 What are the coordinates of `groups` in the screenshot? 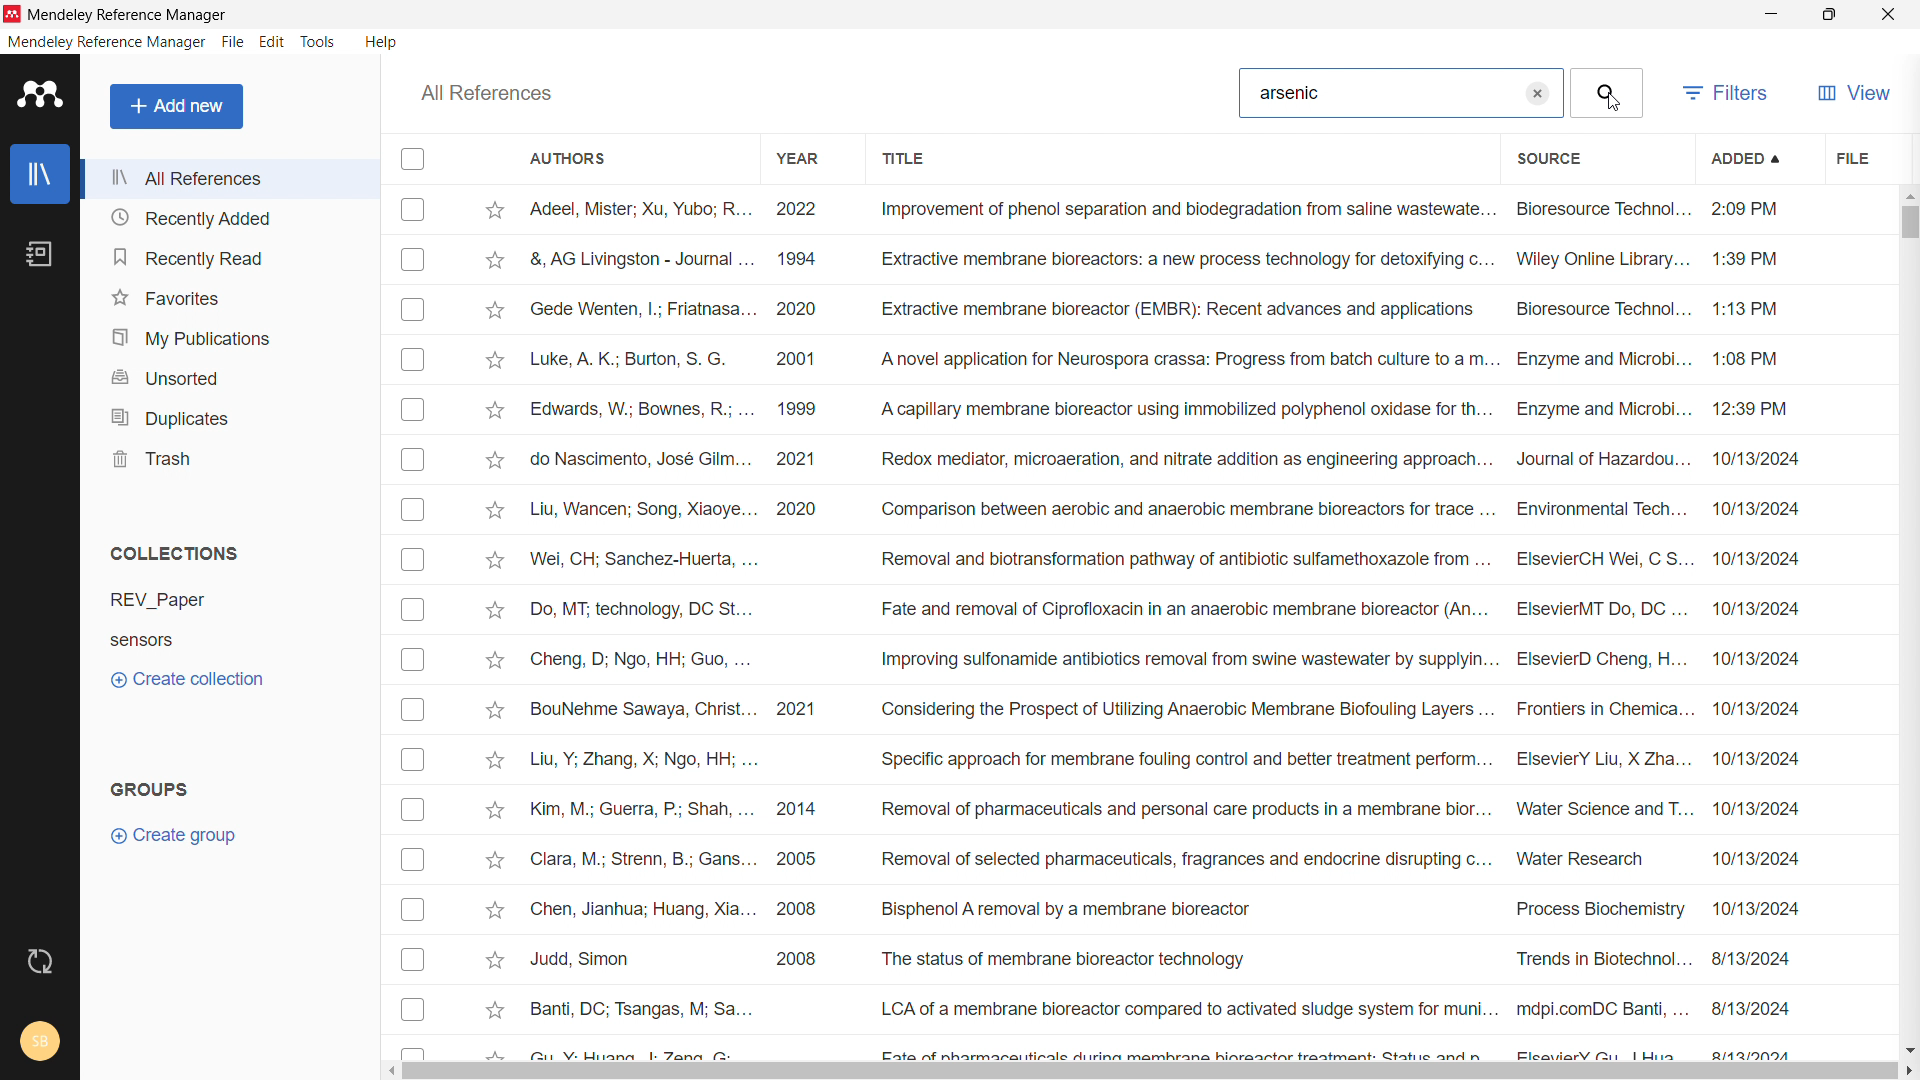 It's located at (150, 789).